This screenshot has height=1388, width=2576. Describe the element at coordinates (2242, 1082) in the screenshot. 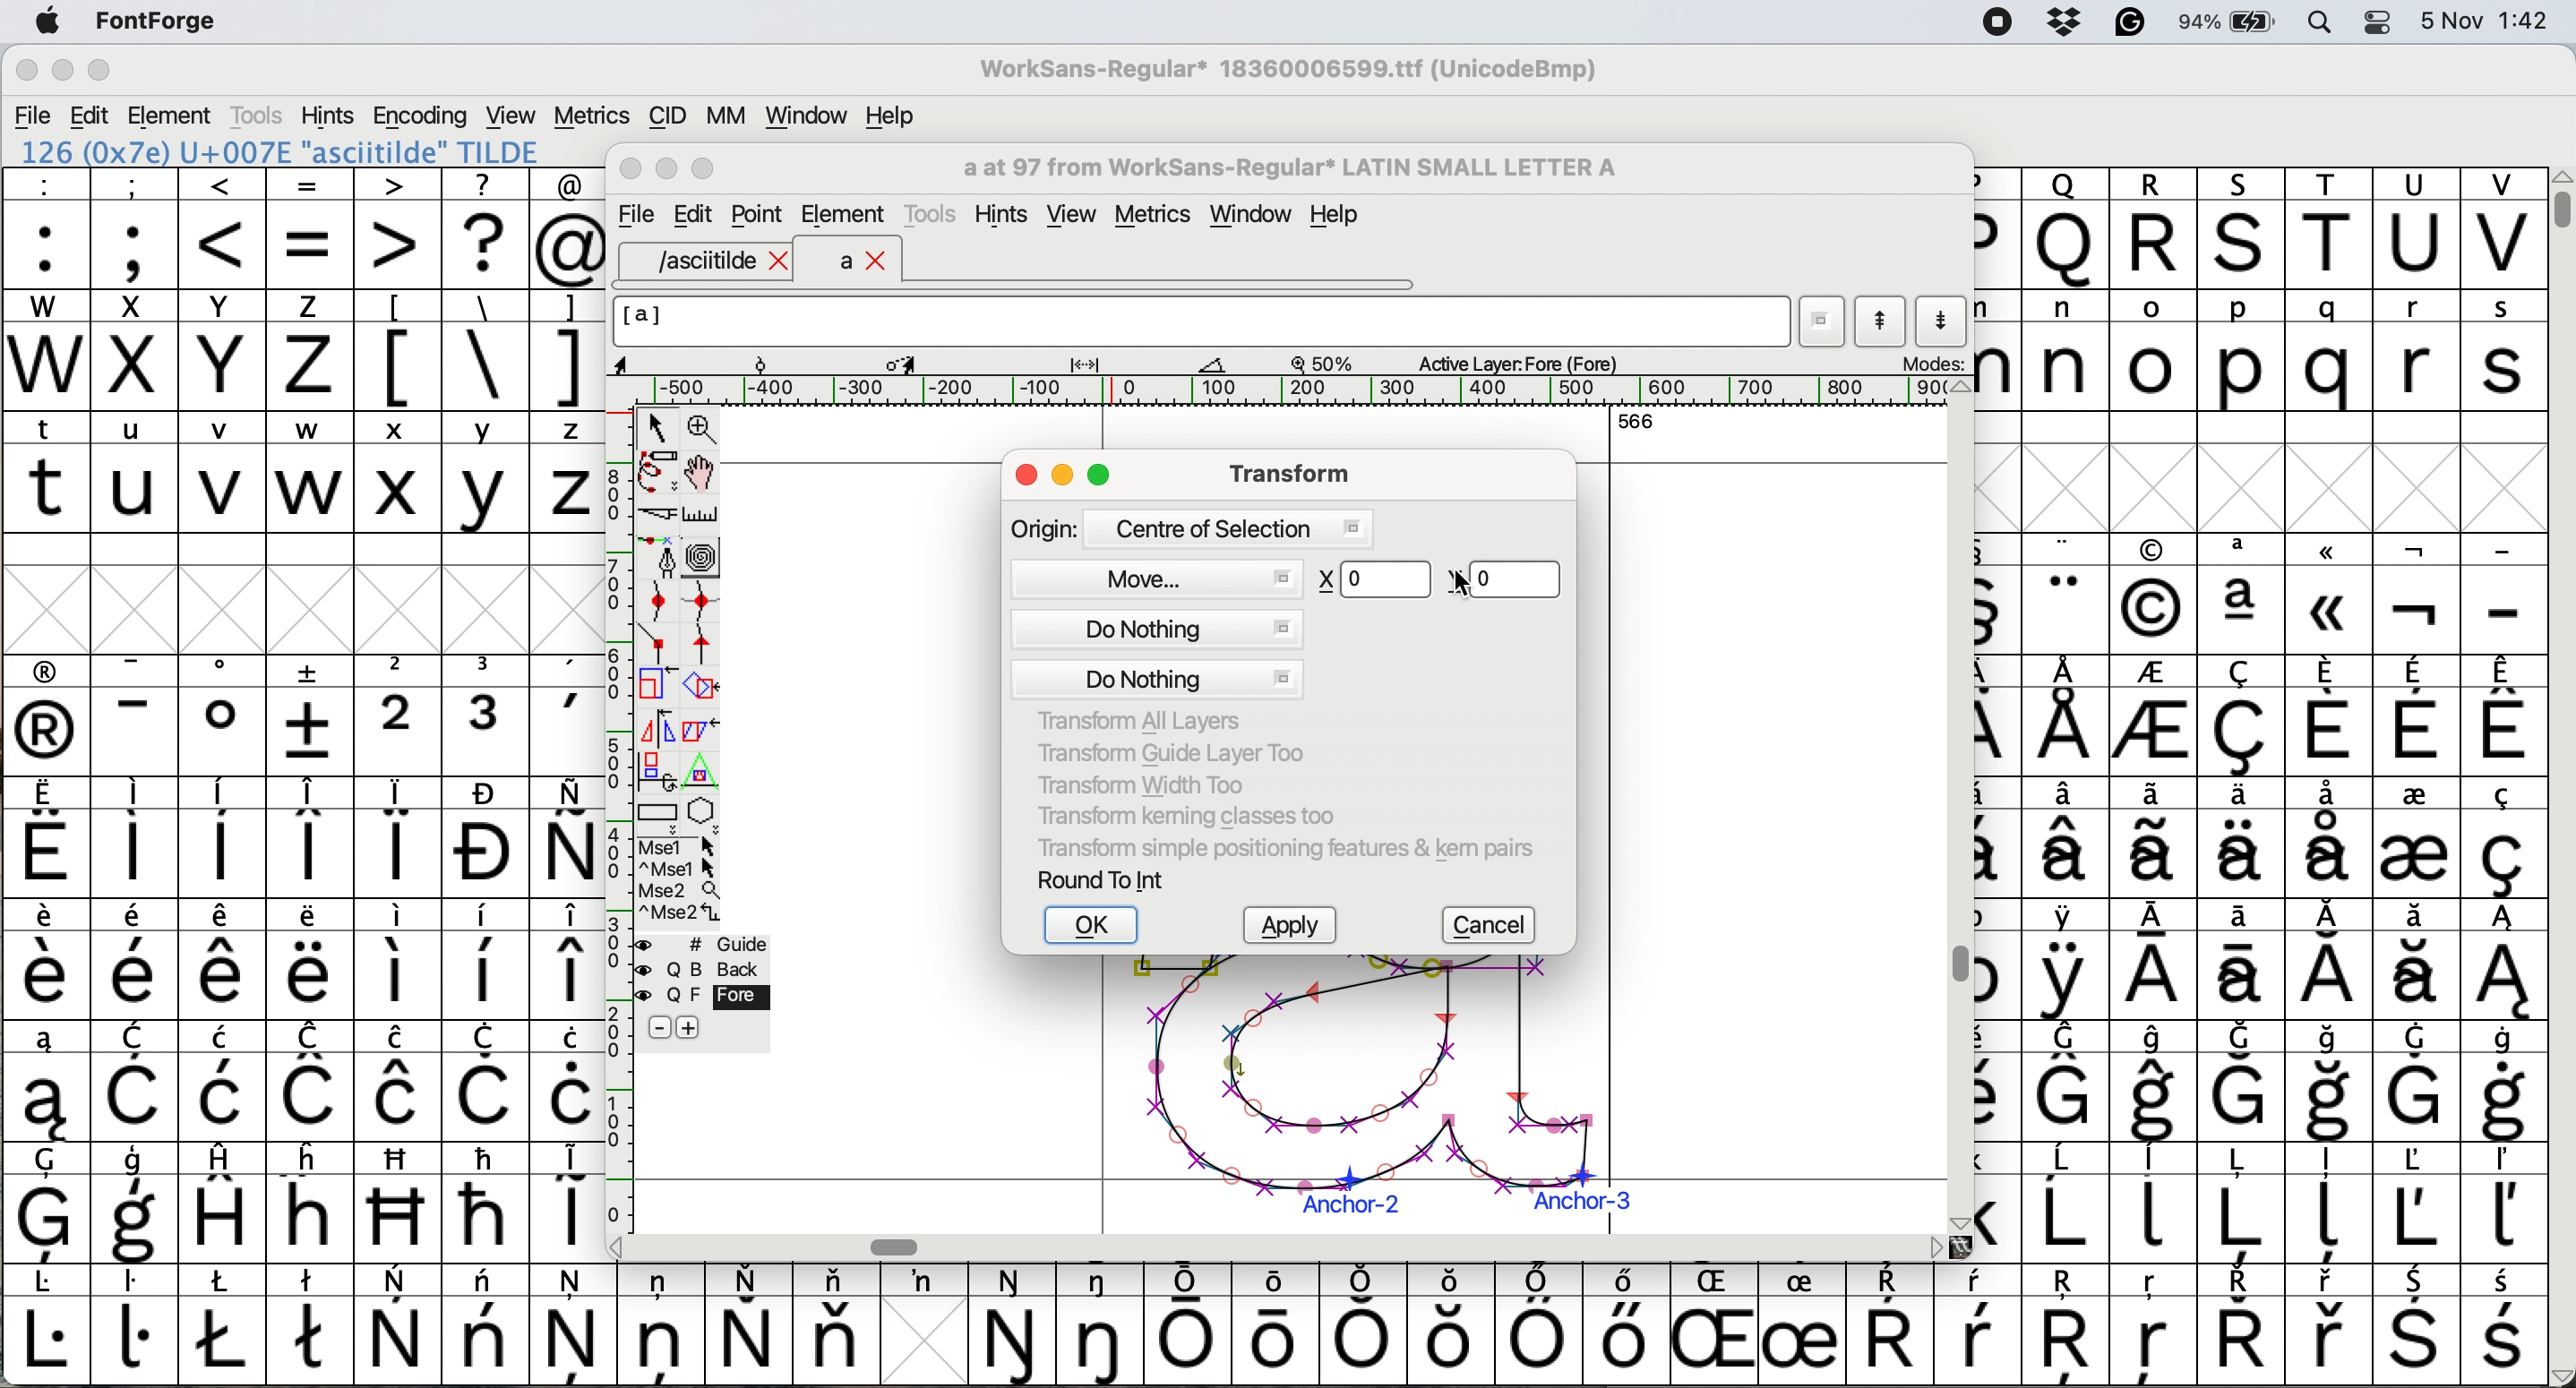

I see `symbol` at that location.